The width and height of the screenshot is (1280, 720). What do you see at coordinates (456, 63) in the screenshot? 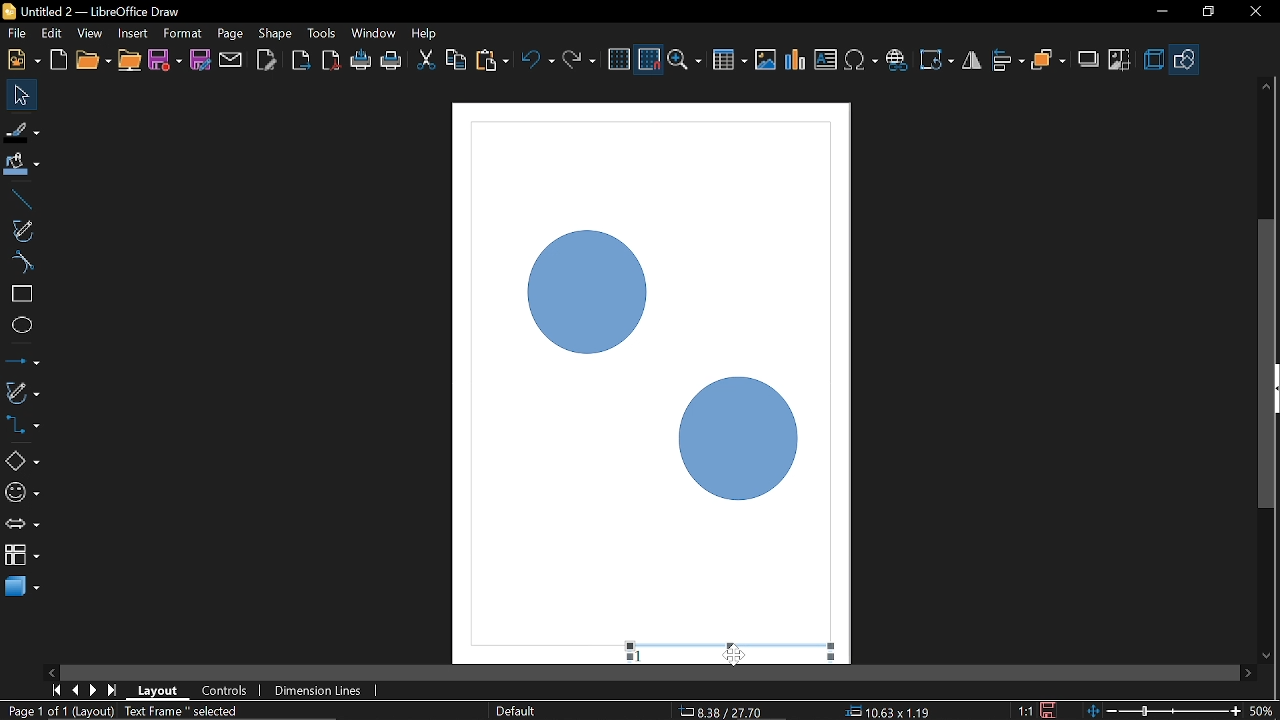
I see `Copy` at bounding box center [456, 63].